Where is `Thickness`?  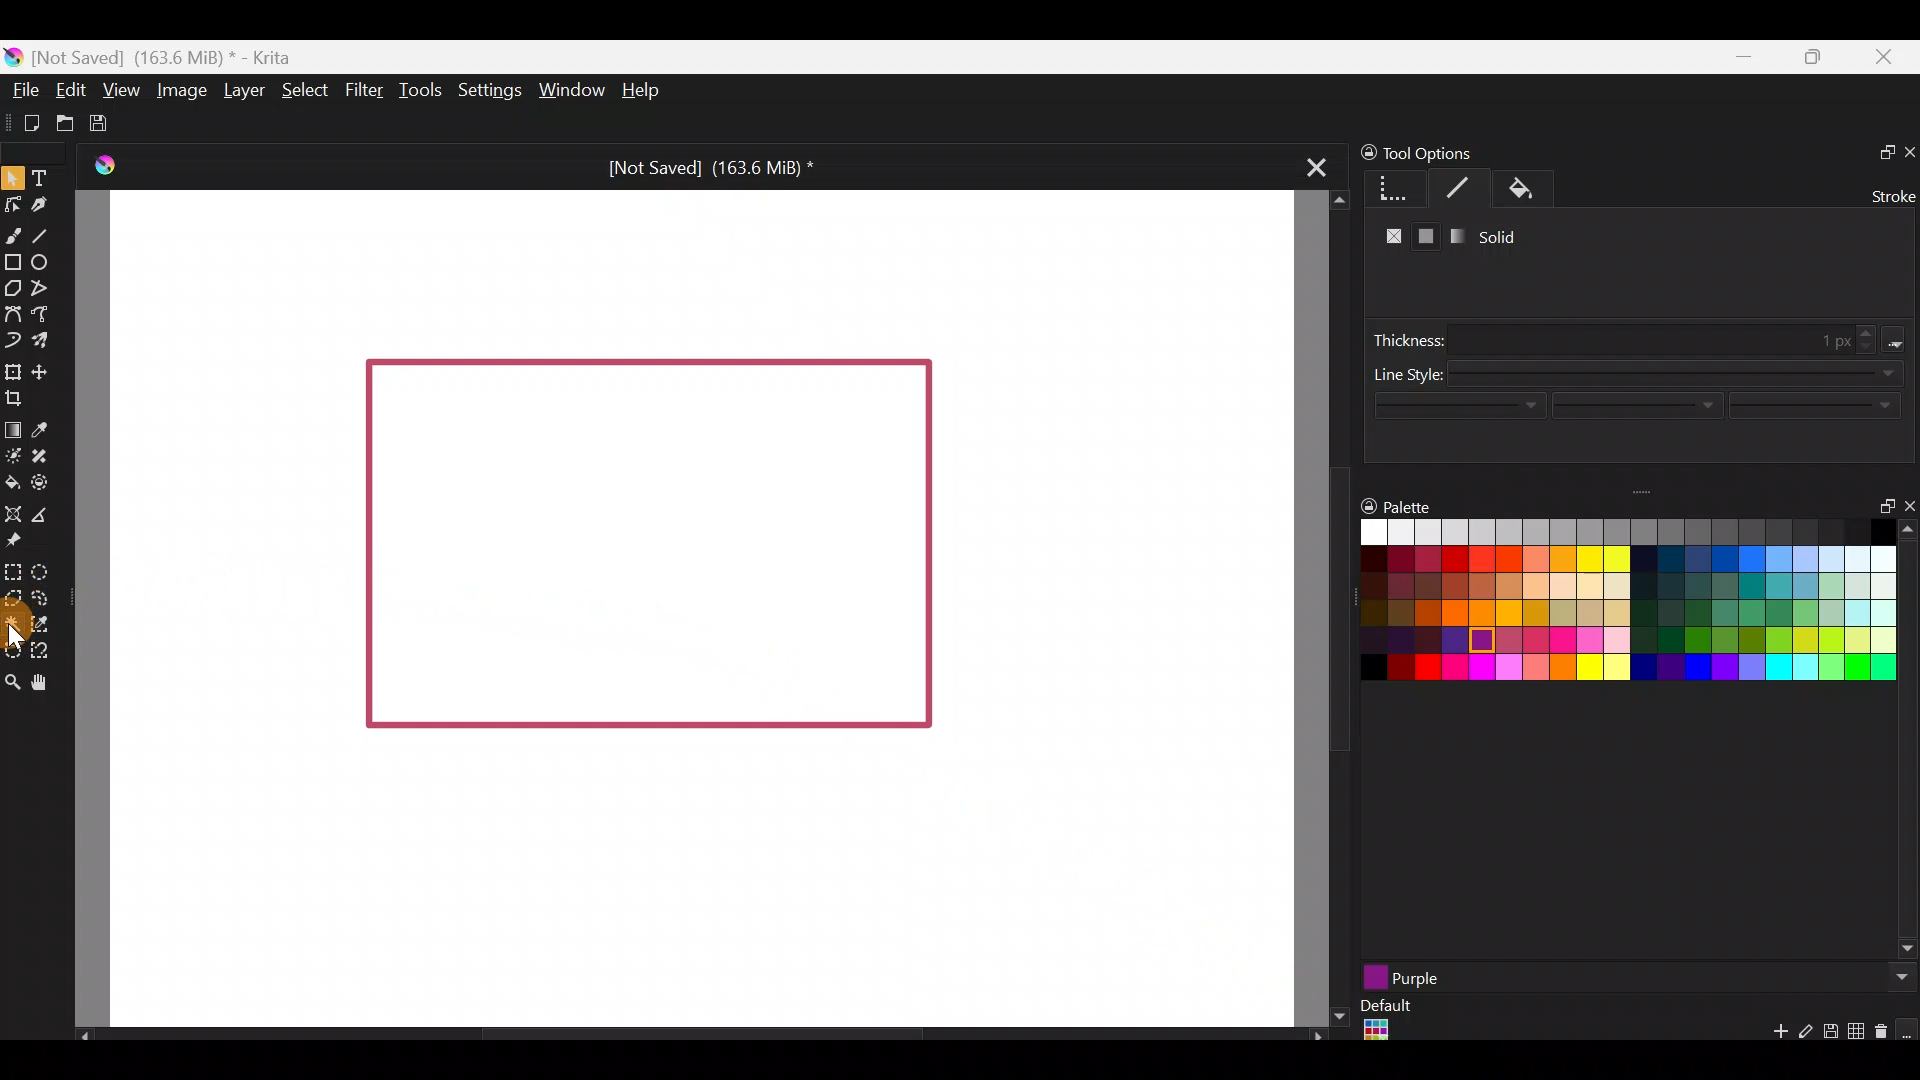
Thickness is located at coordinates (1642, 331).